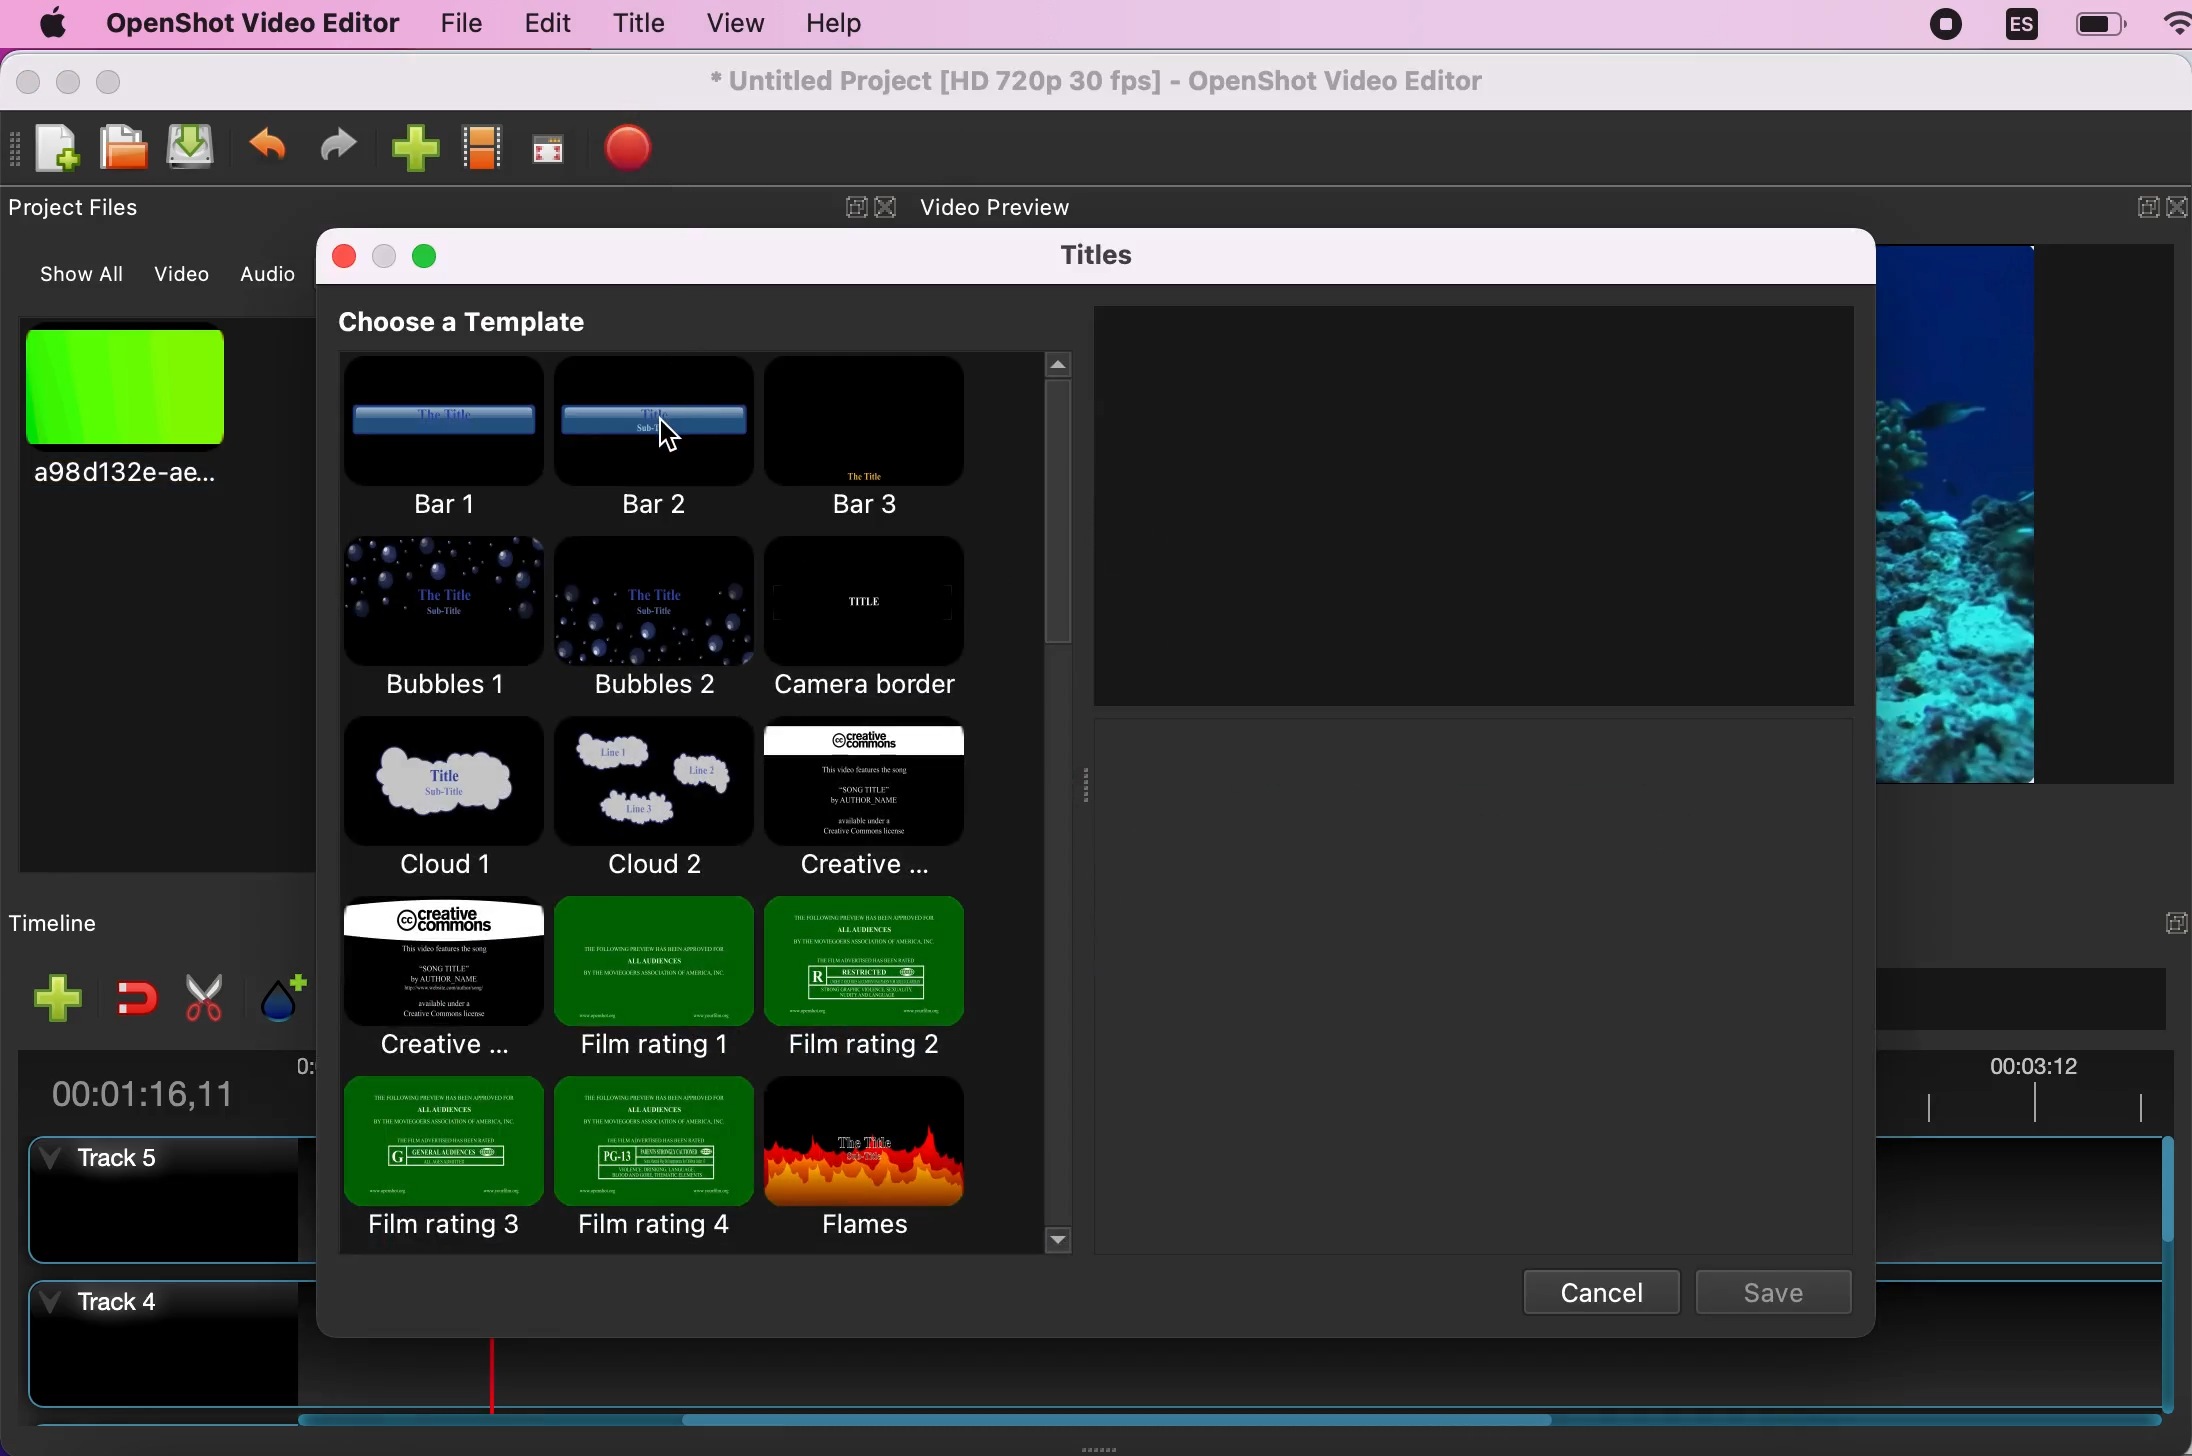 The image size is (2192, 1456). What do you see at coordinates (638, 23) in the screenshot?
I see `title` at bounding box center [638, 23].